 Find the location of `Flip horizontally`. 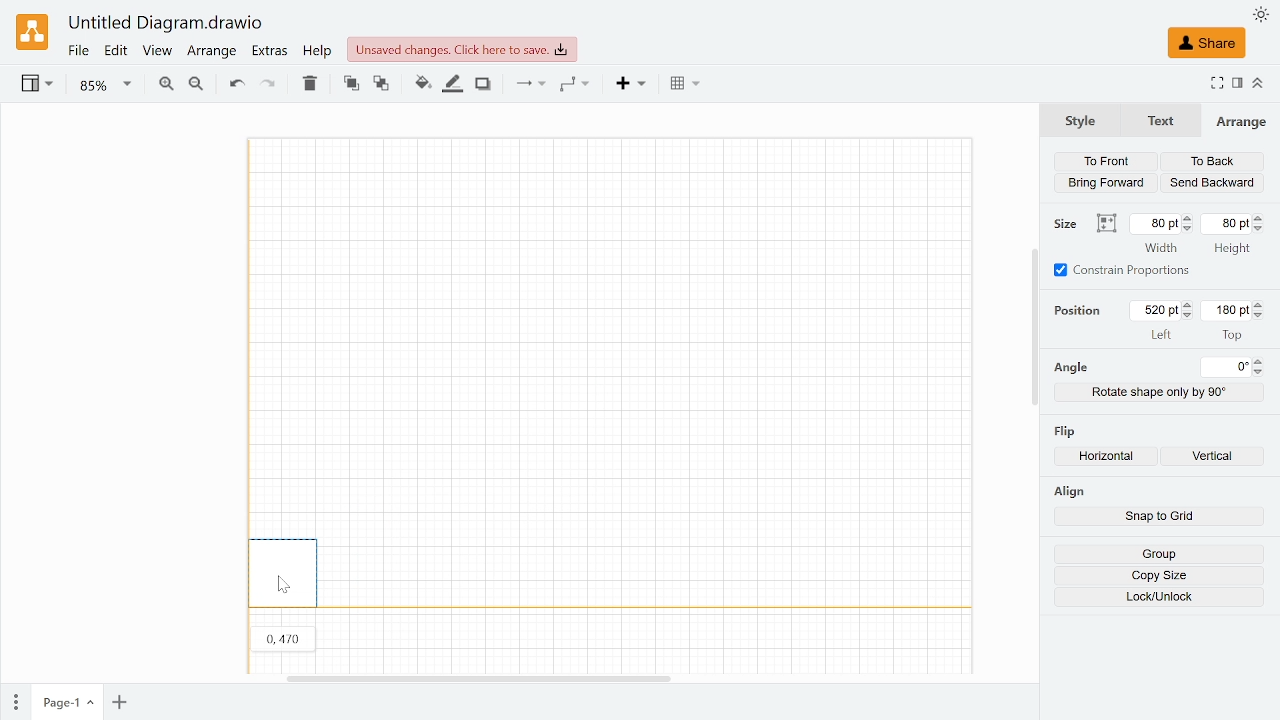

Flip horizontally is located at coordinates (1111, 458).